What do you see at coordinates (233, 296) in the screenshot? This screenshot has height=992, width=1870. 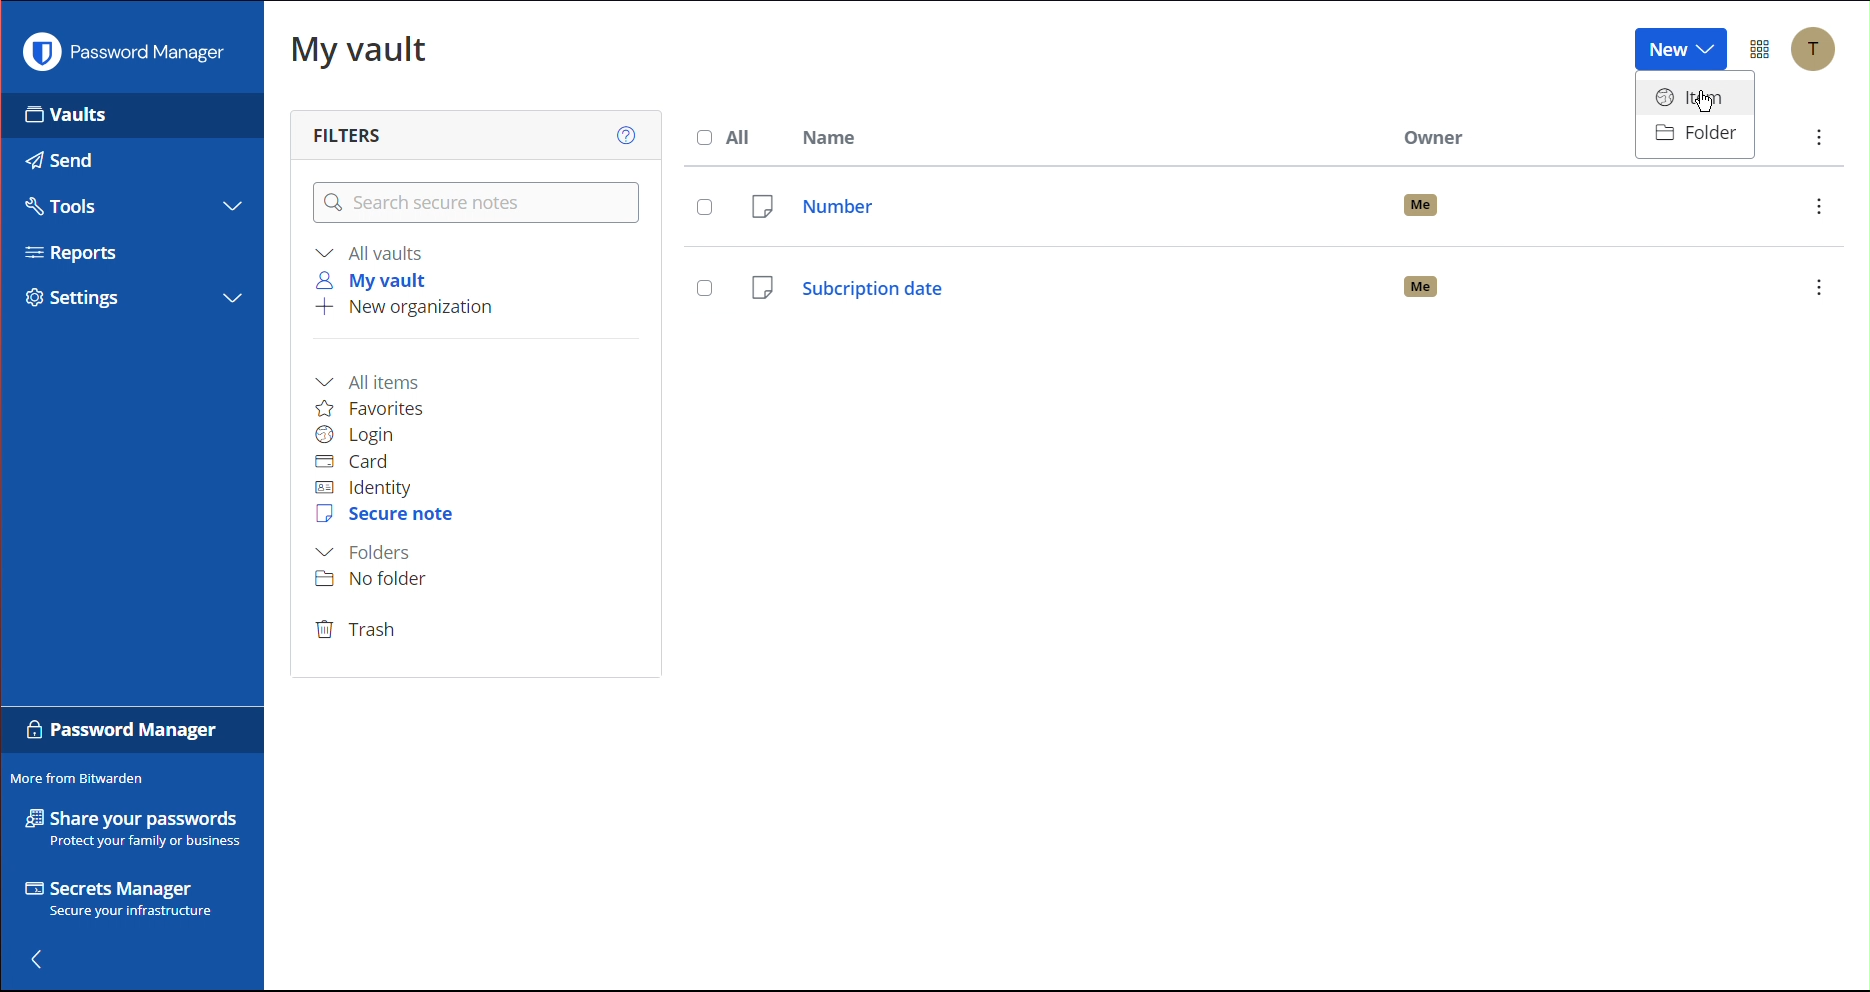 I see `expand/collapse` at bounding box center [233, 296].